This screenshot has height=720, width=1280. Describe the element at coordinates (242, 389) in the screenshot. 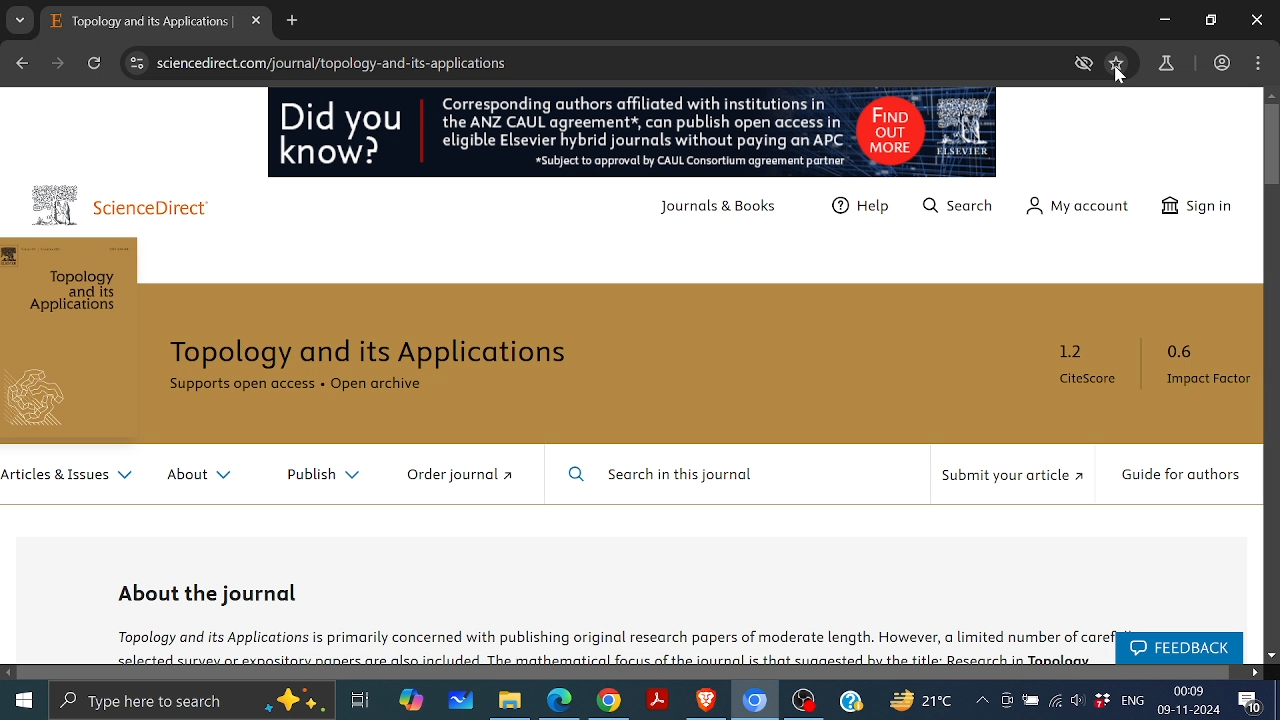

I see `support open access` at that location.